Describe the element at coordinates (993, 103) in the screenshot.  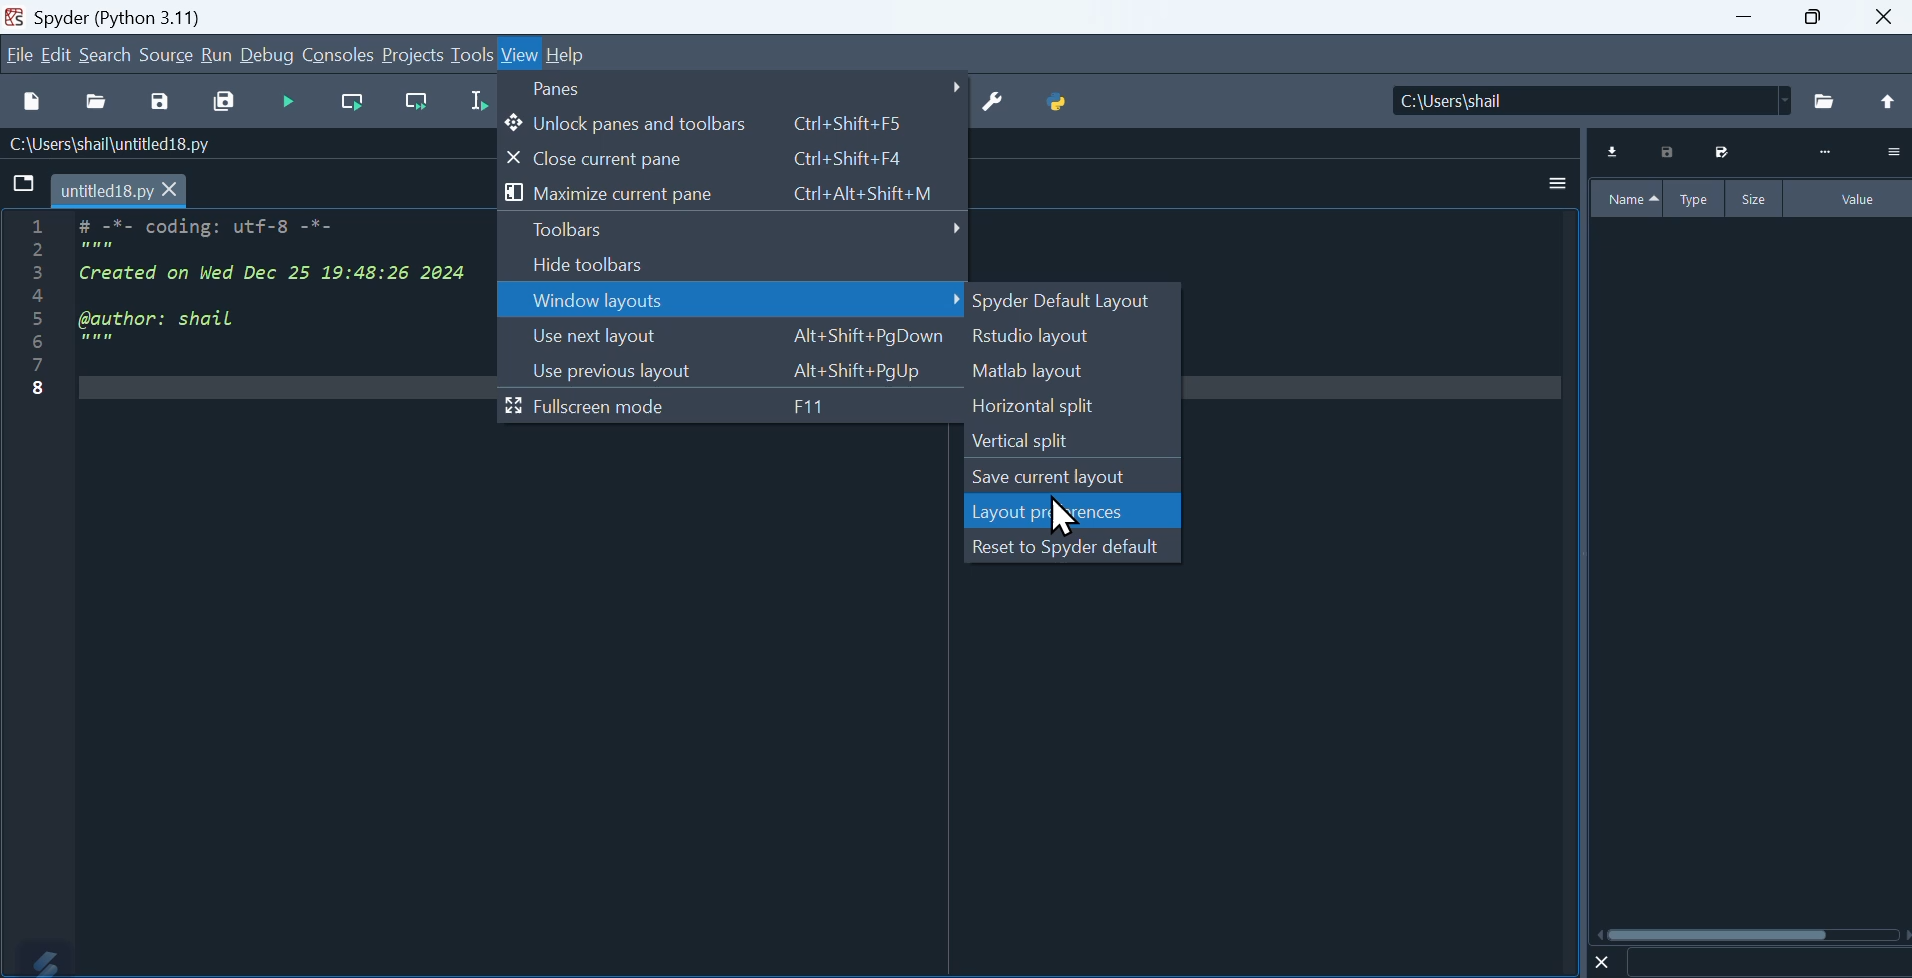
I see `Preferences` at that location.